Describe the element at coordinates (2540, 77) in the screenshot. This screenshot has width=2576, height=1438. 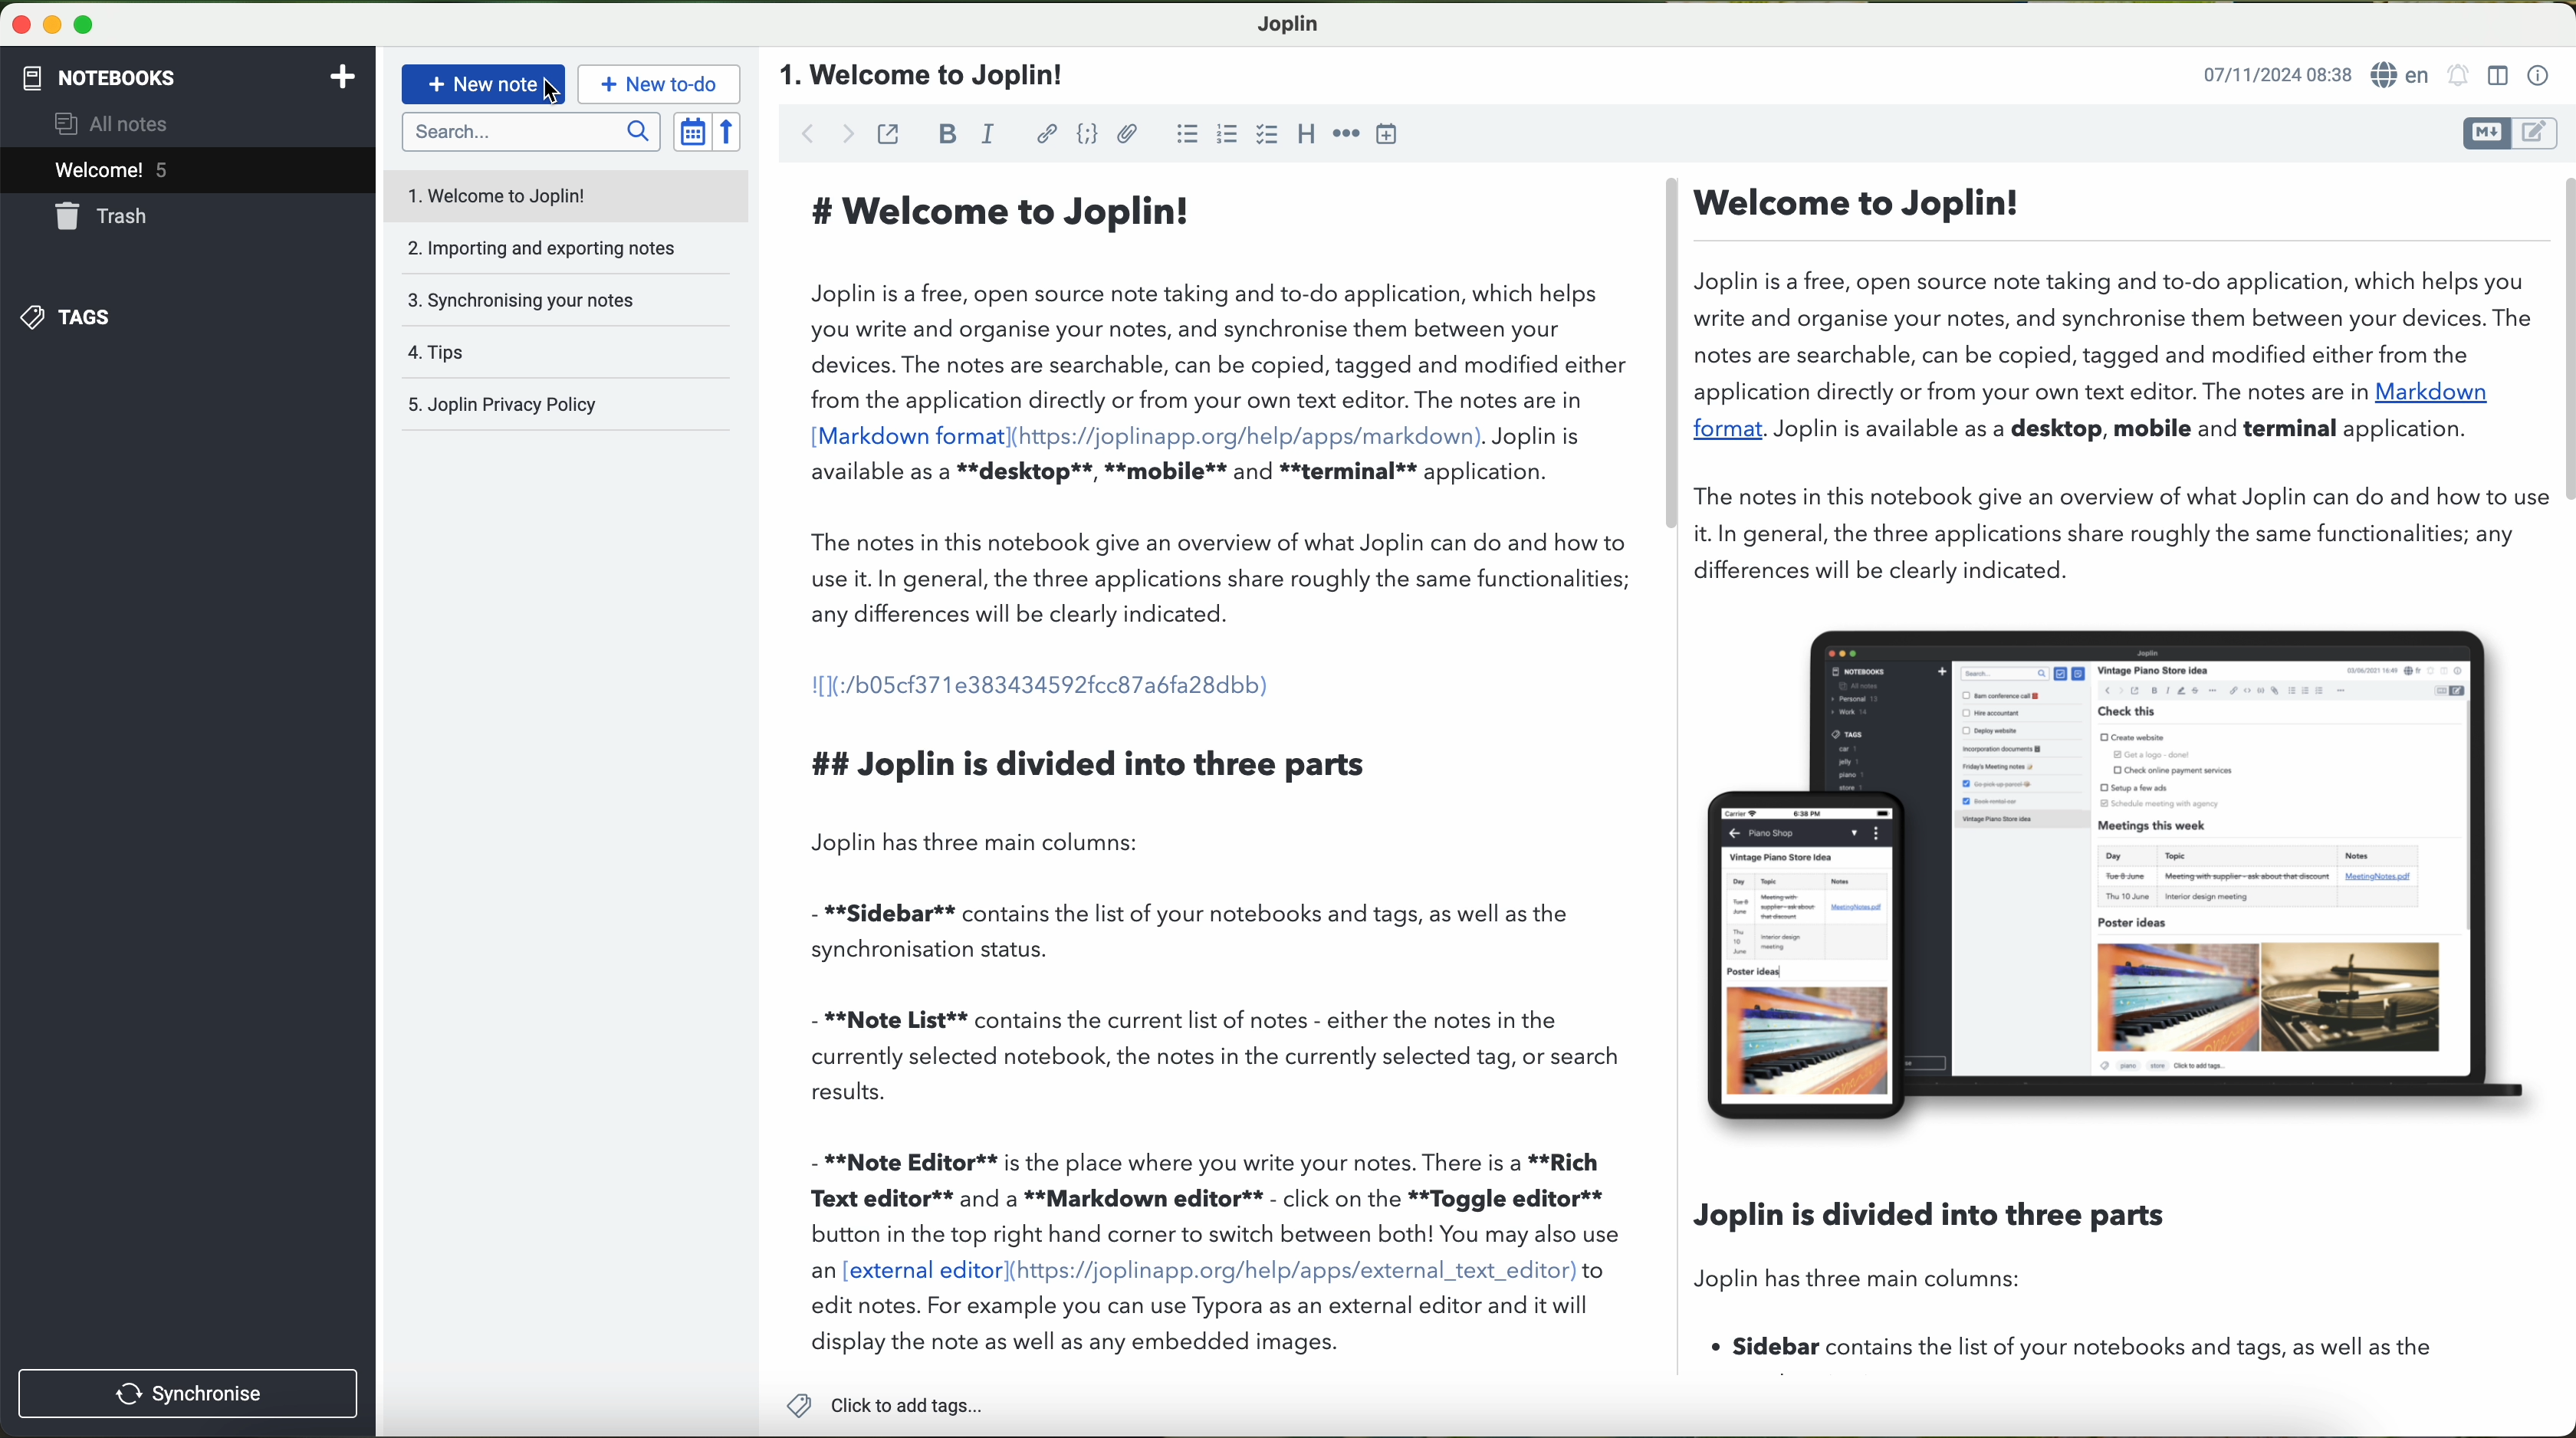
I see `note properties` at that location.